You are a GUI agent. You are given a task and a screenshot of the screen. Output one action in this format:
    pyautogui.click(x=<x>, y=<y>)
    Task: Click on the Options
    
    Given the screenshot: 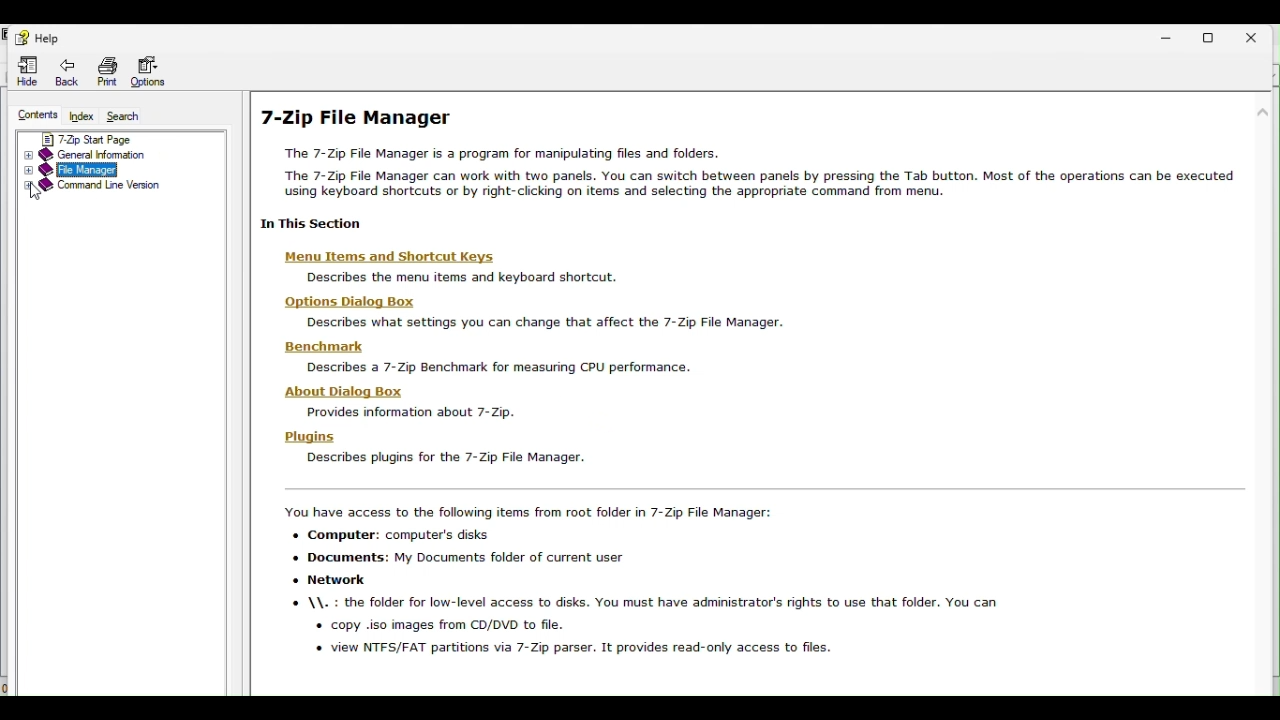 What is the action you would take?
    pyautogui.click(x=154, y=72)
    